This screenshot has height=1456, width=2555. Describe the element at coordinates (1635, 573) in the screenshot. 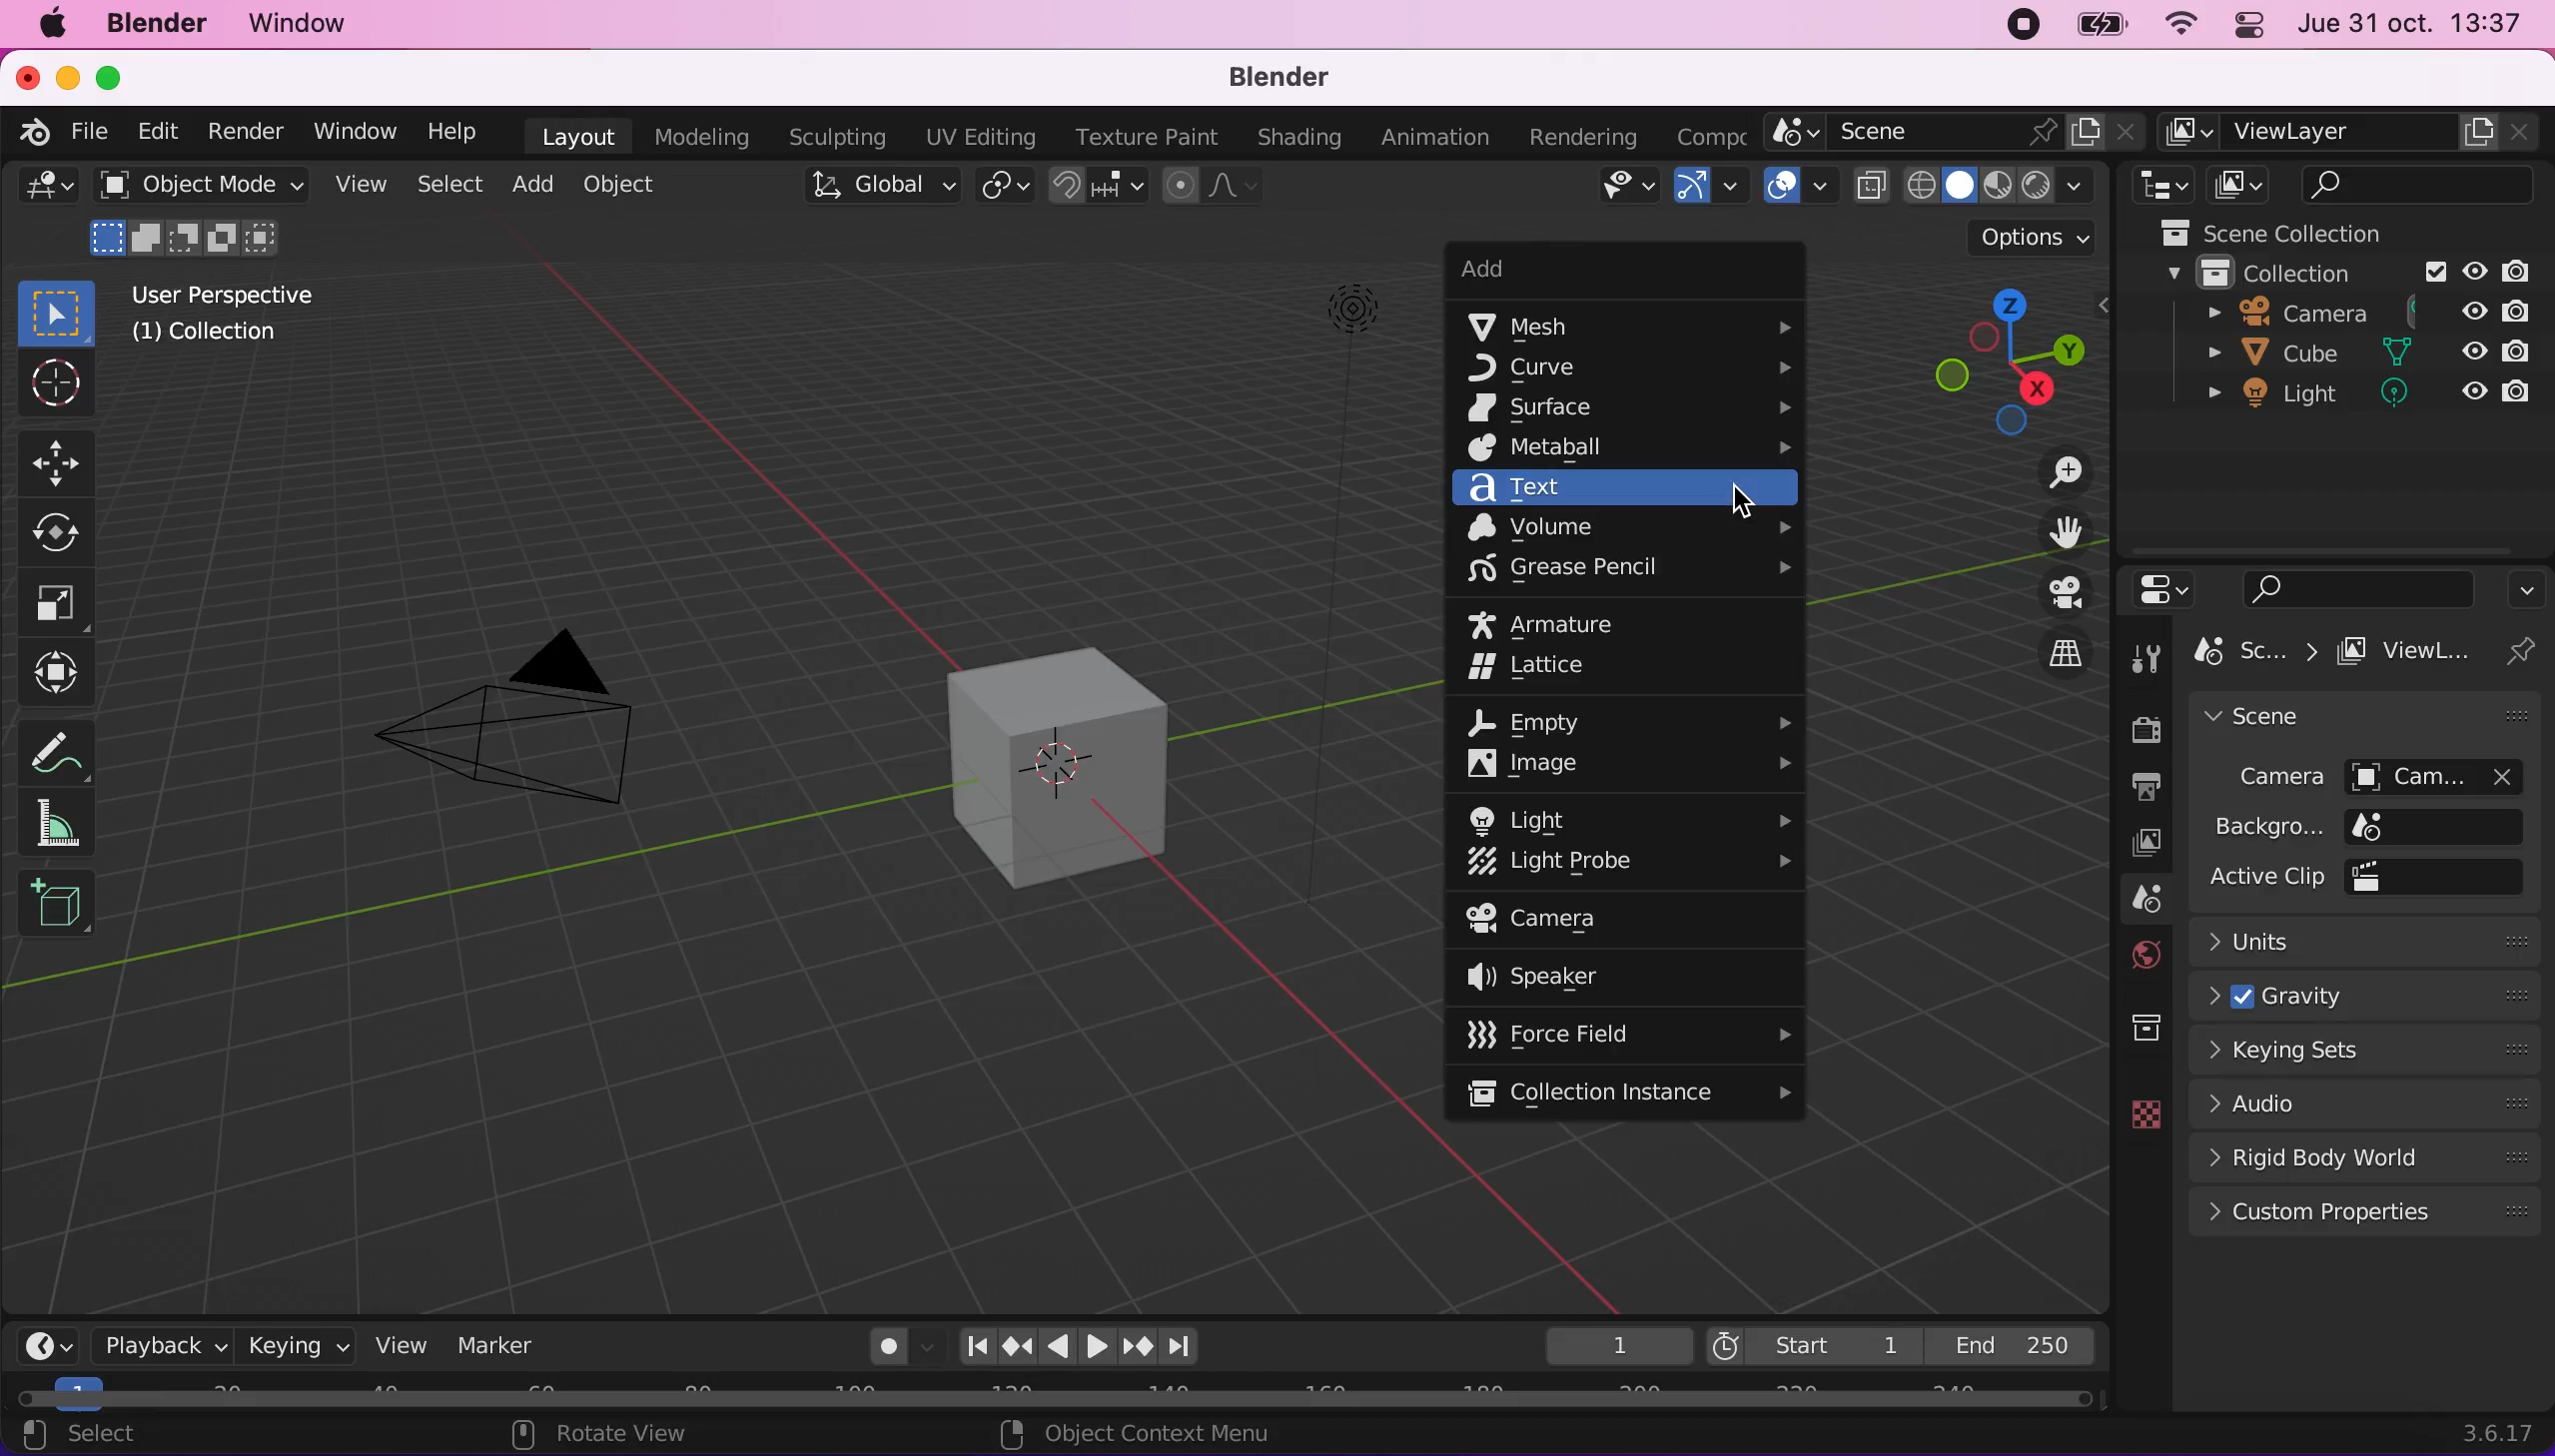

I see `grease pencil` at that location.